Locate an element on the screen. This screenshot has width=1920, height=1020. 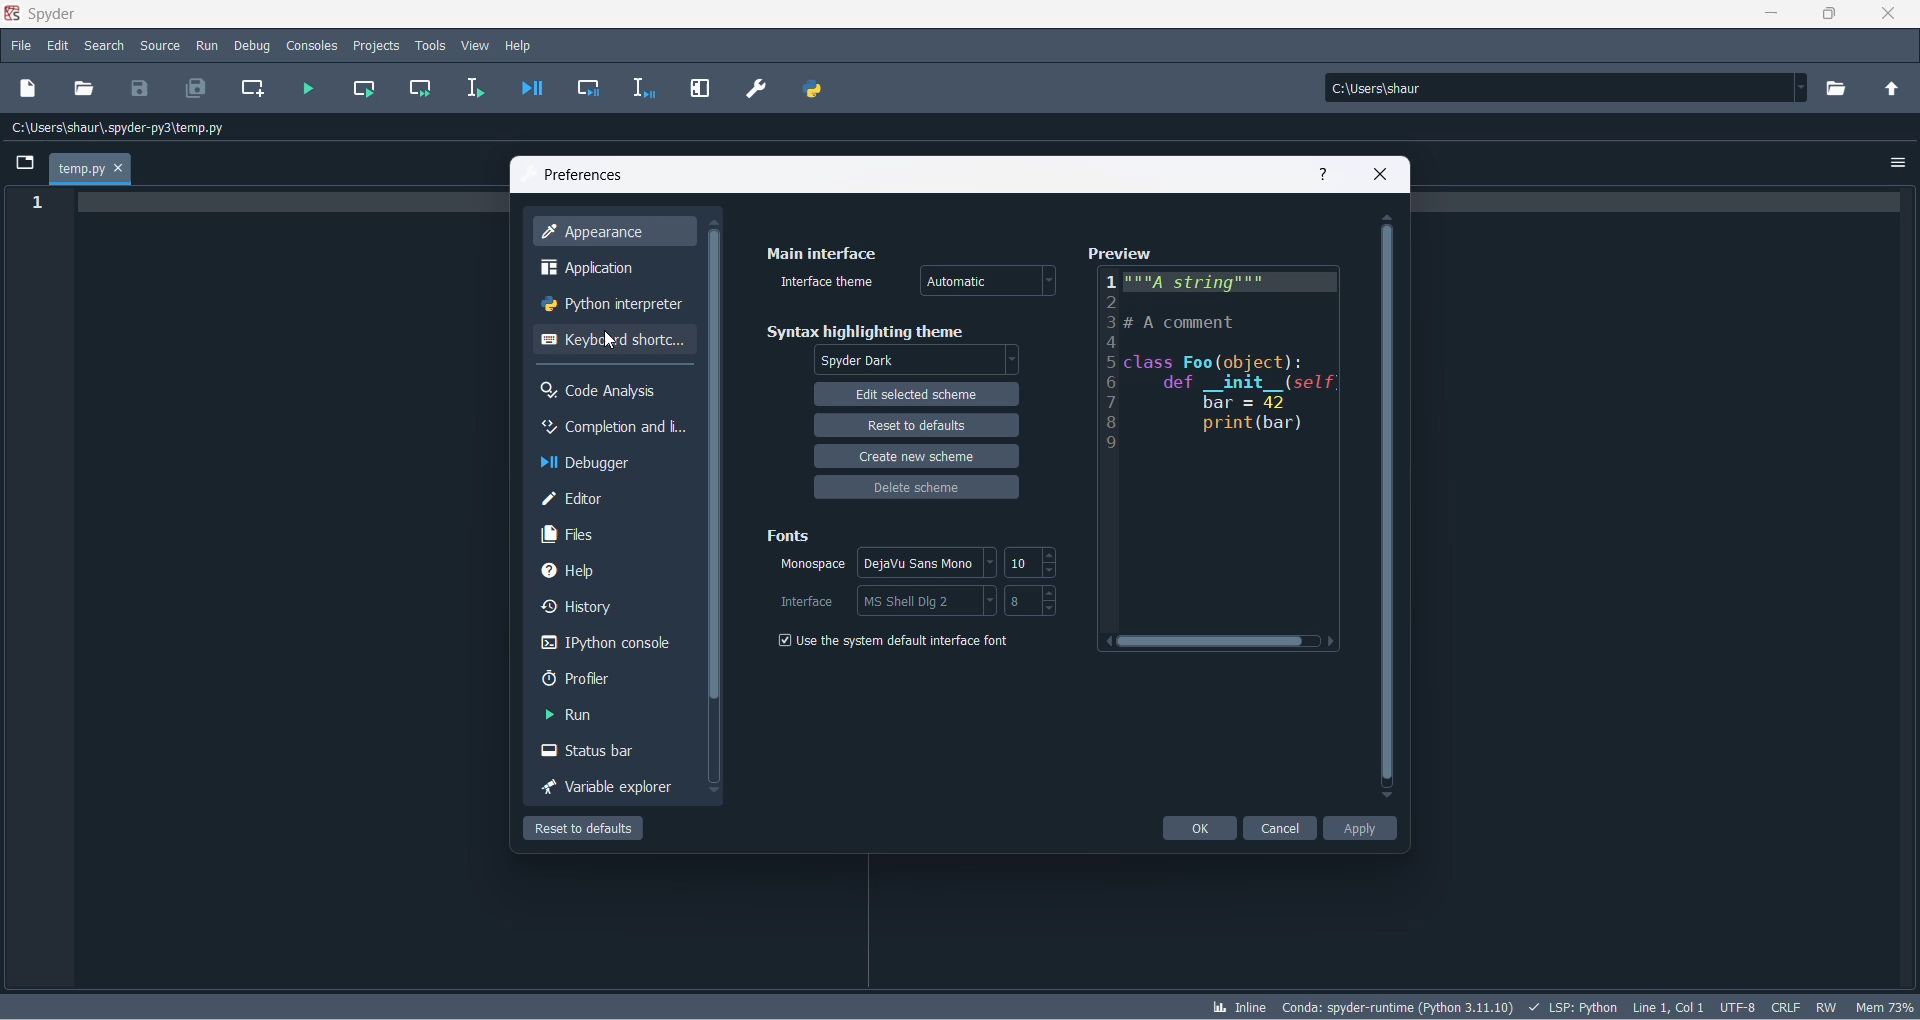
save is located at coordinates (140, 88).